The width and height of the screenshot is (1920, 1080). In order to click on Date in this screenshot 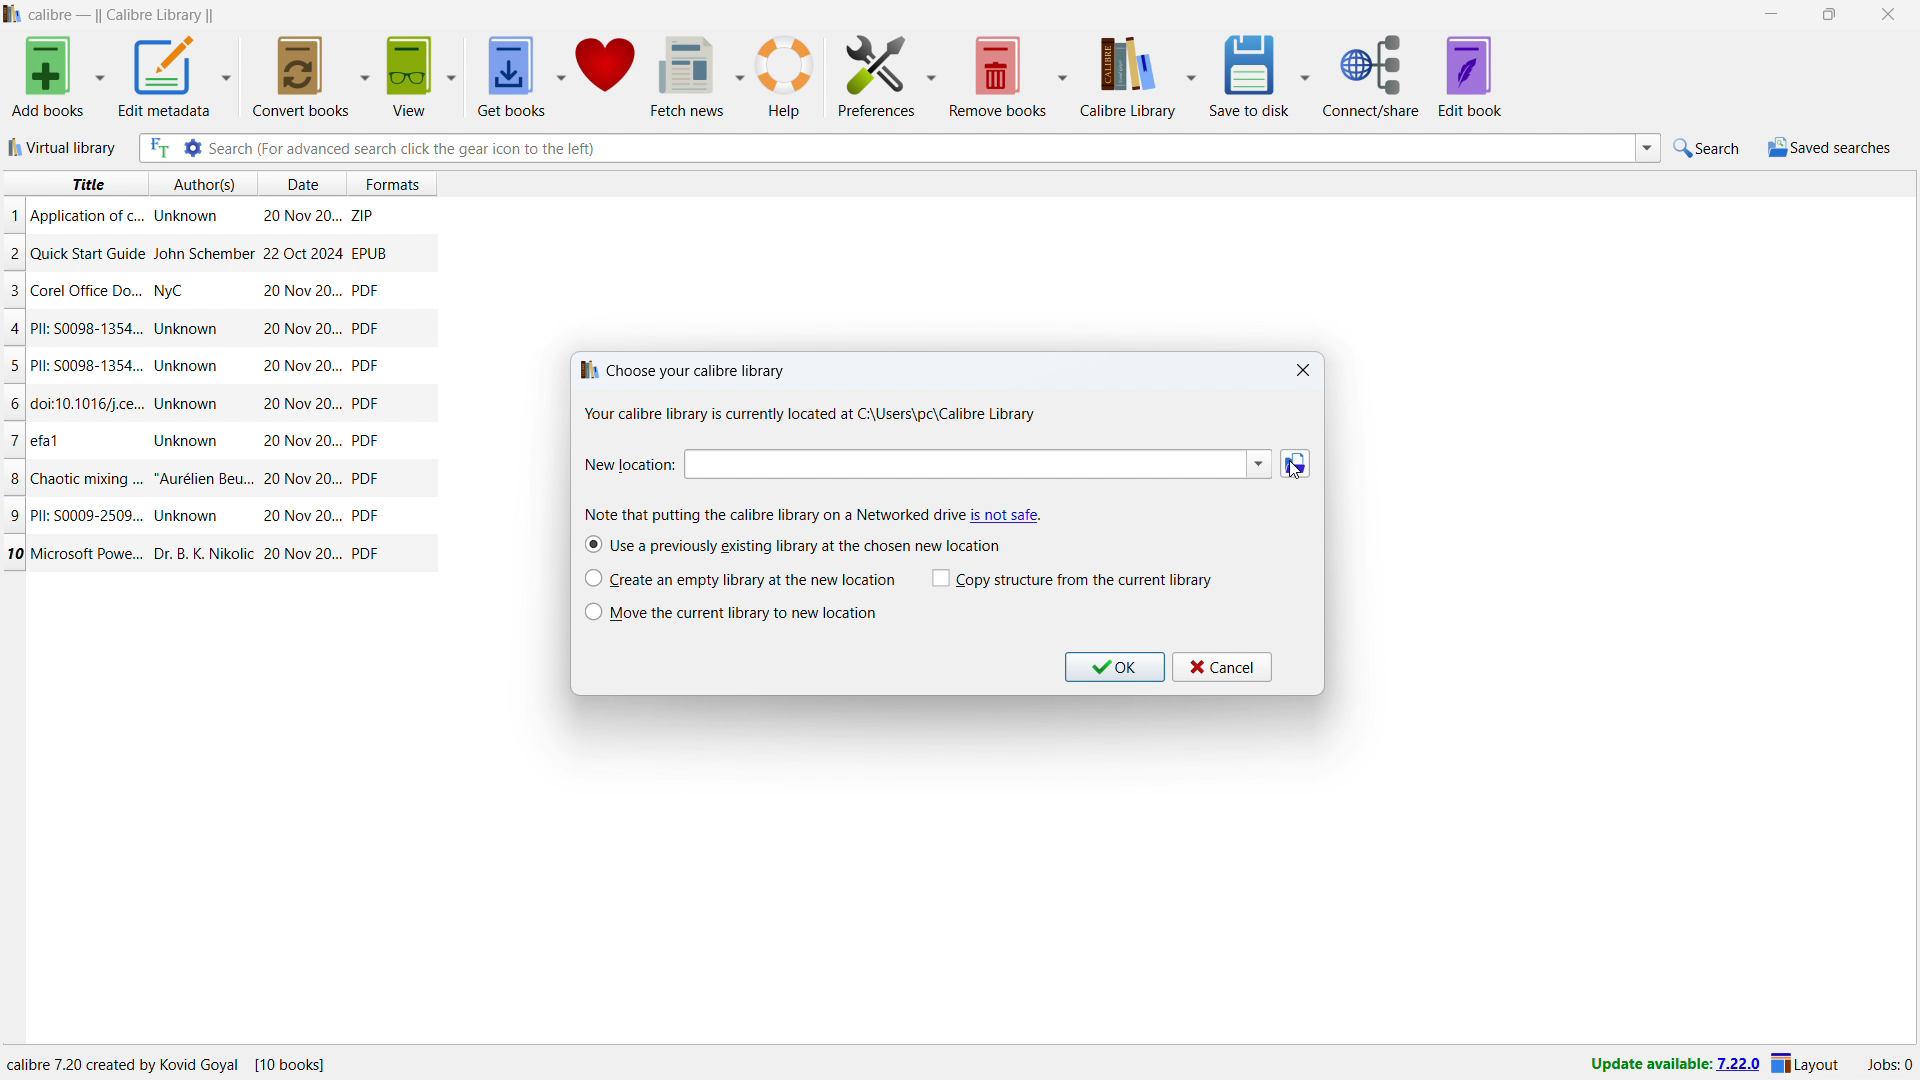, I will do `click(304, 479)`.